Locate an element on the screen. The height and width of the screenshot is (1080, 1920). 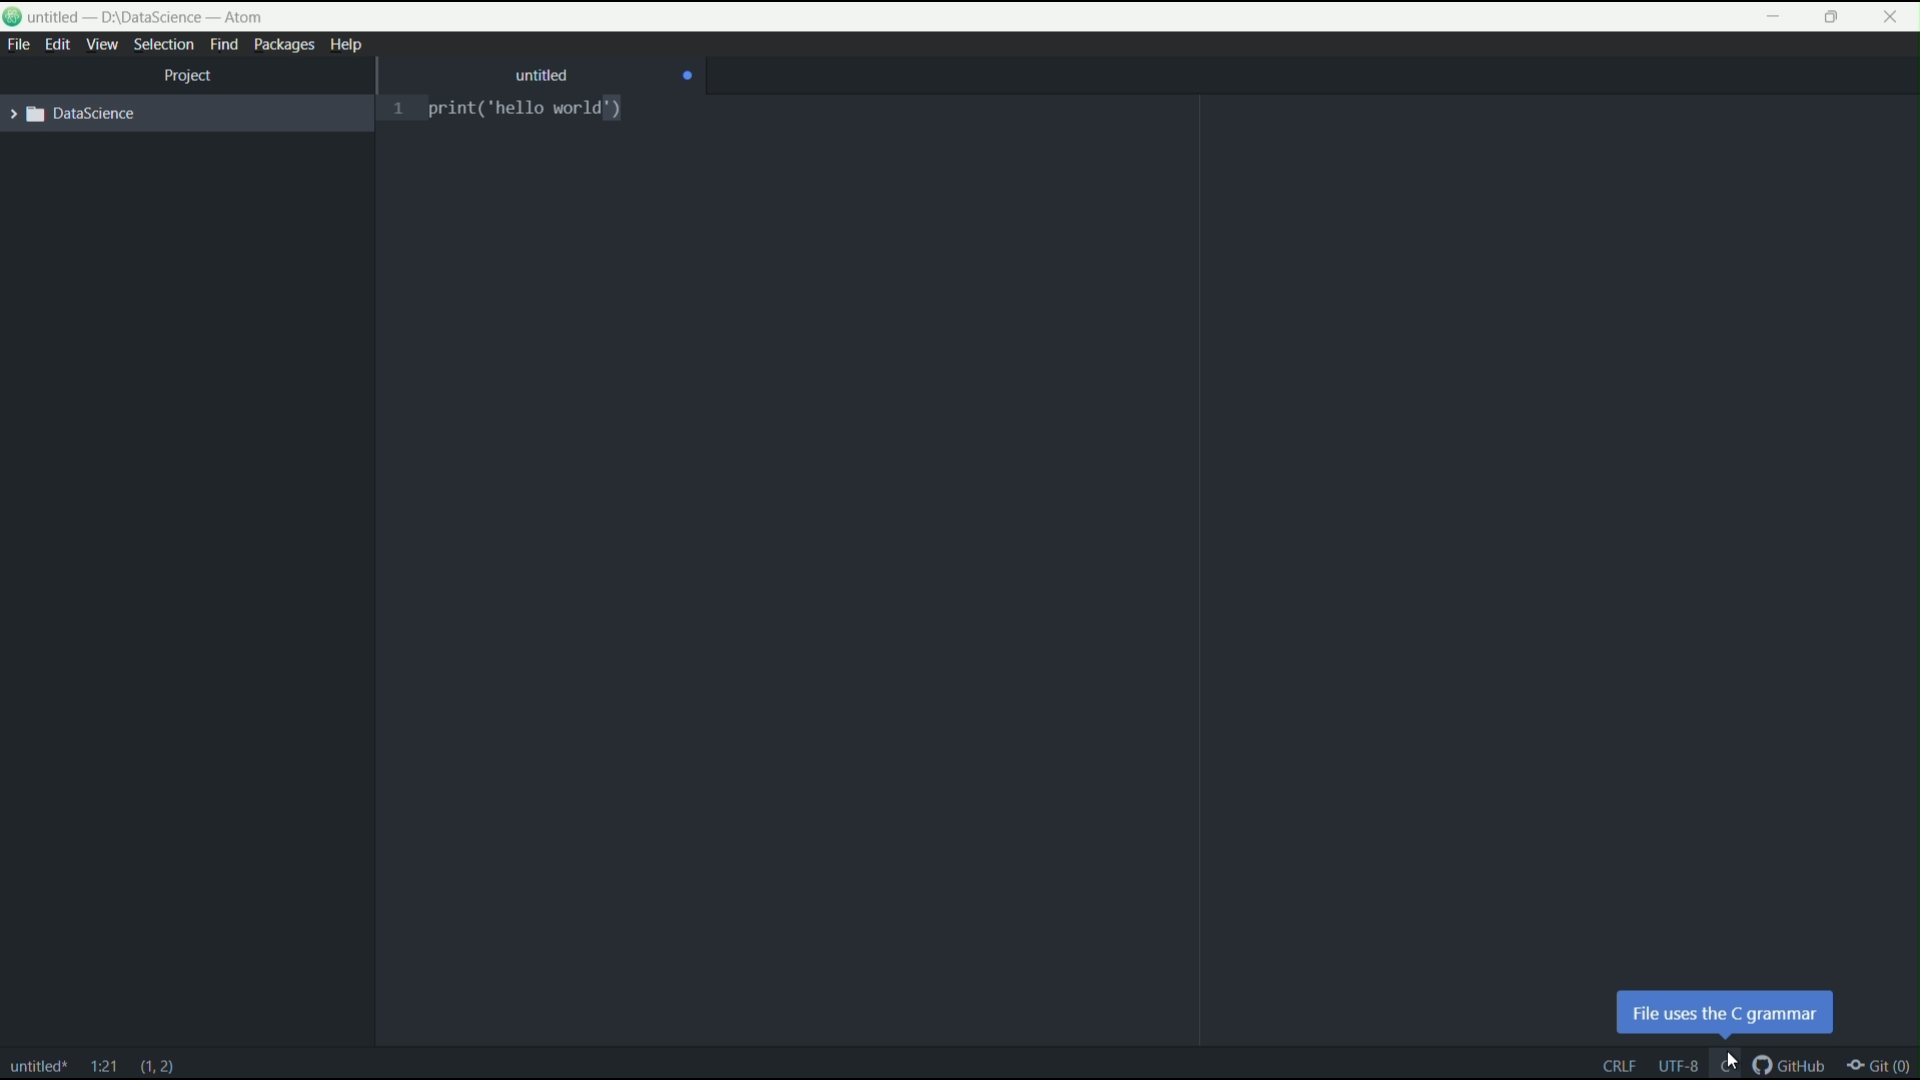
github is located at coordinates (1792, 1067).